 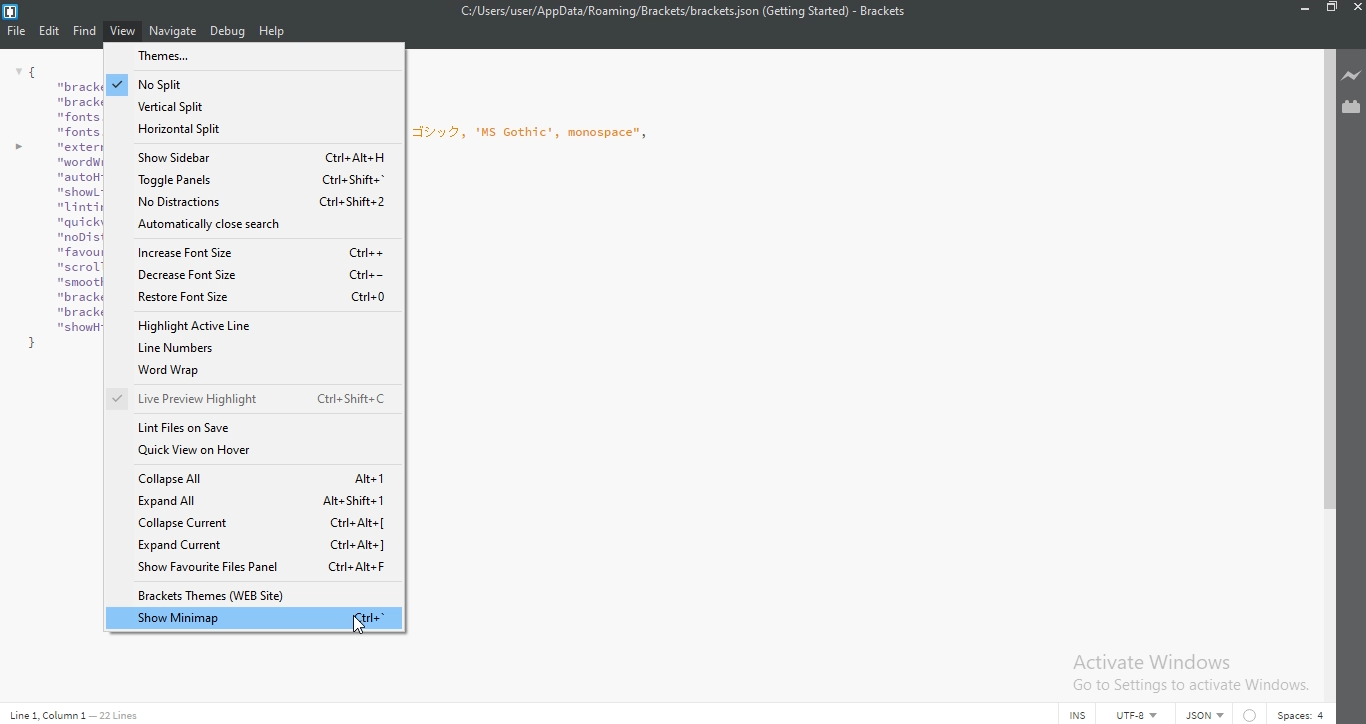 I want to click on  UTF-8, so click(x=1138, y=714).